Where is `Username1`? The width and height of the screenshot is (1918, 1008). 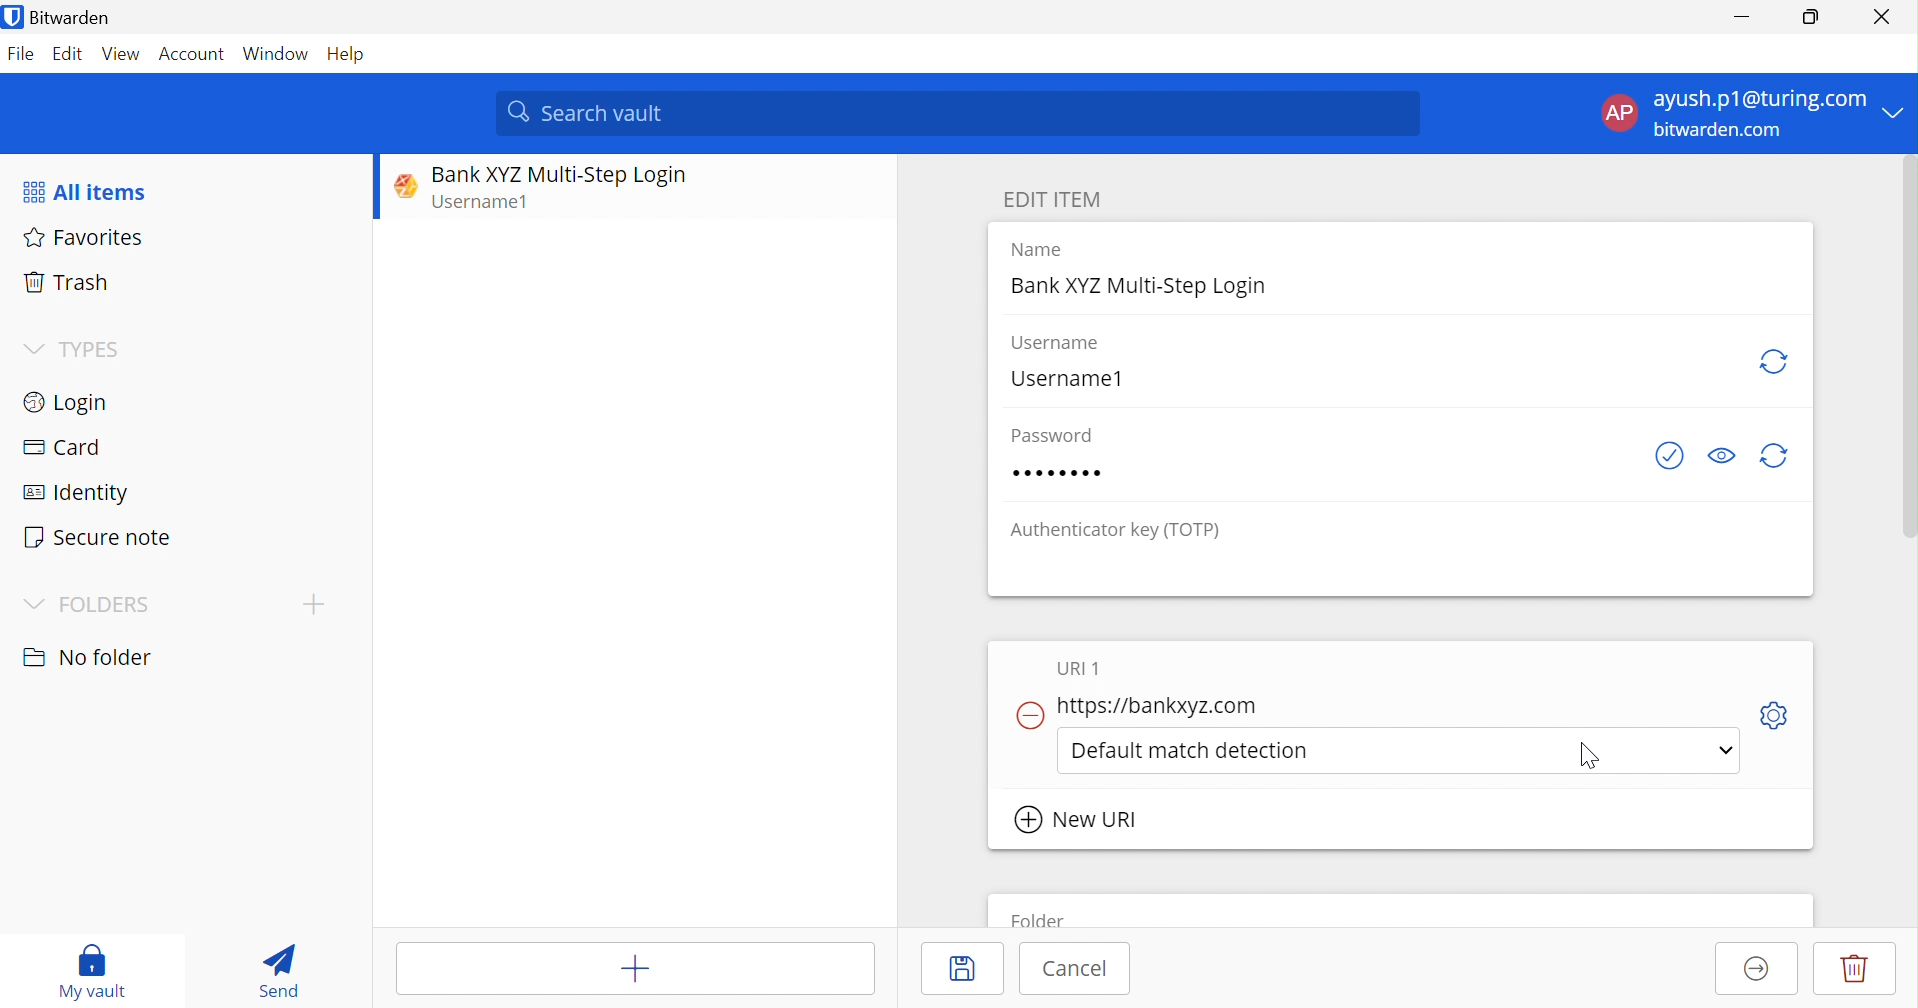 Username1 is located at coordinates (490, 204).